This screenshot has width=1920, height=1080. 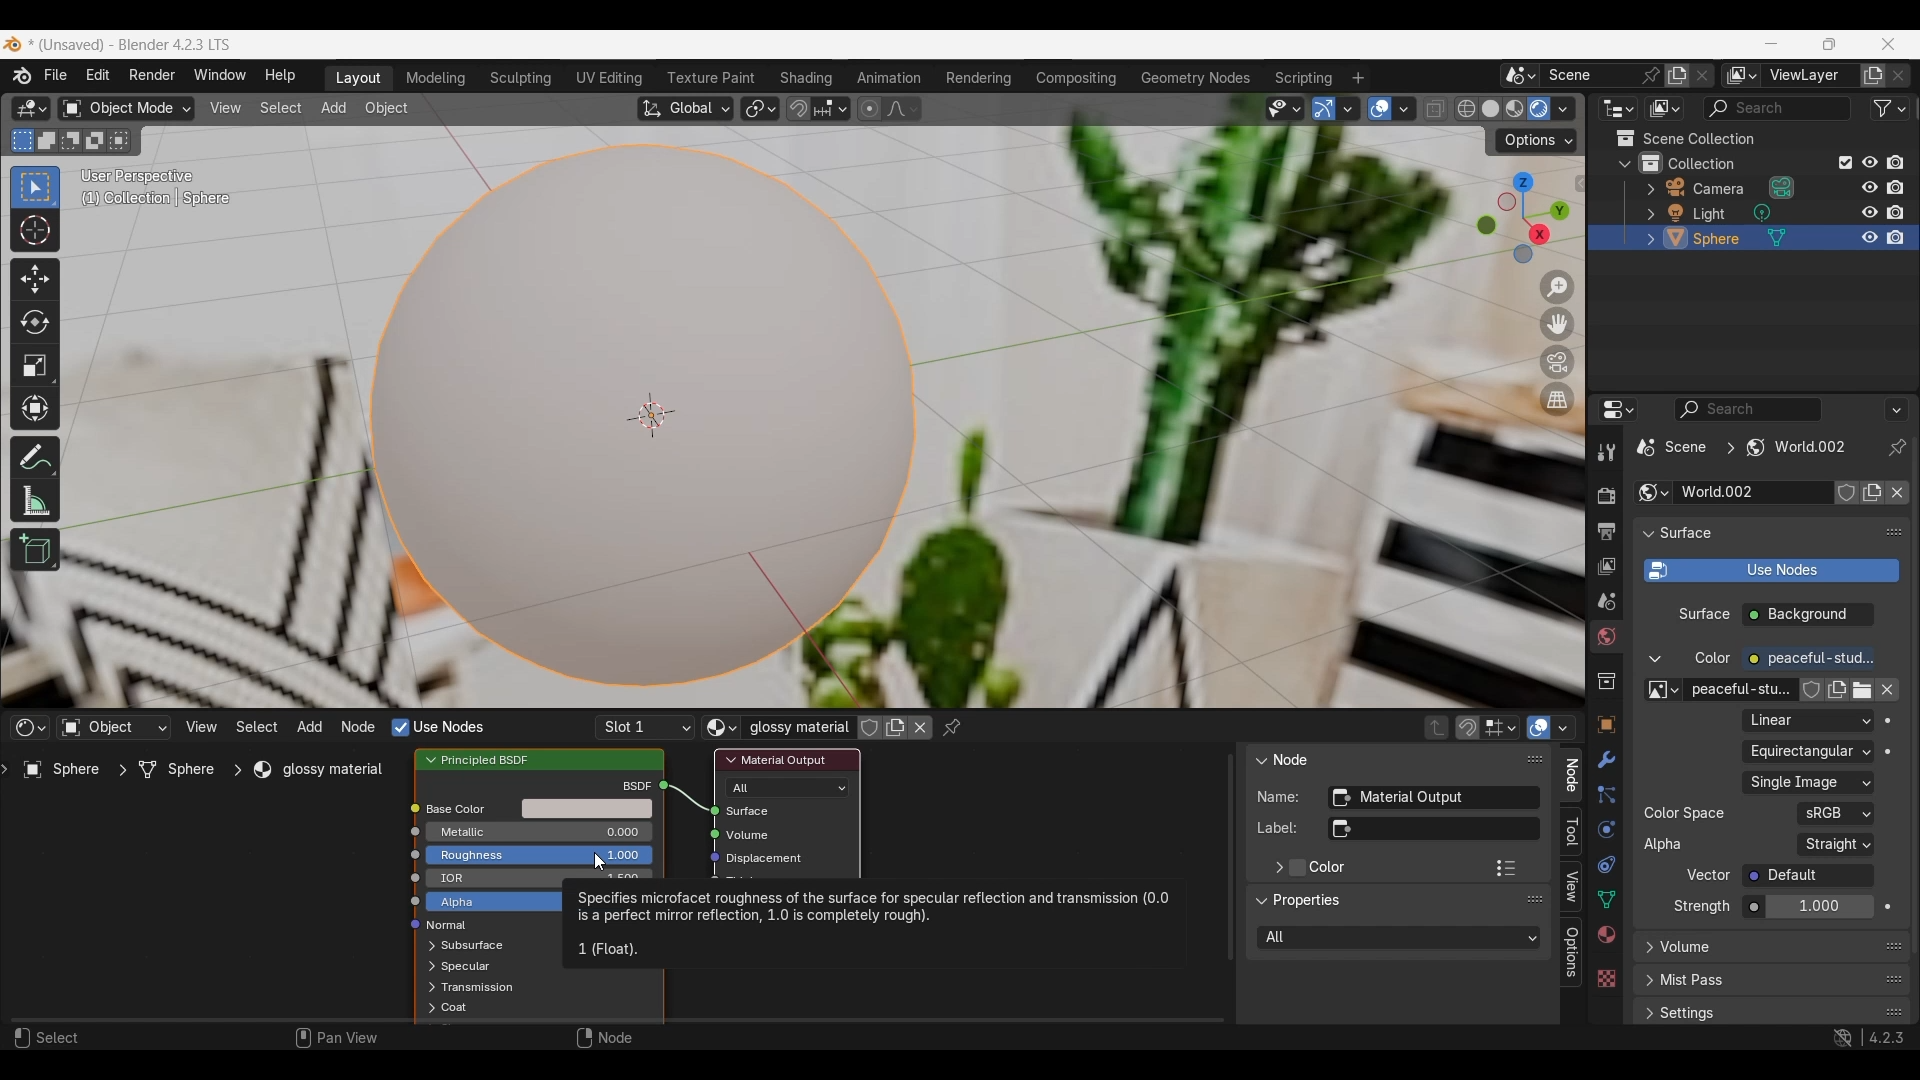 I want to click on icon, so click(x=408, y=903).